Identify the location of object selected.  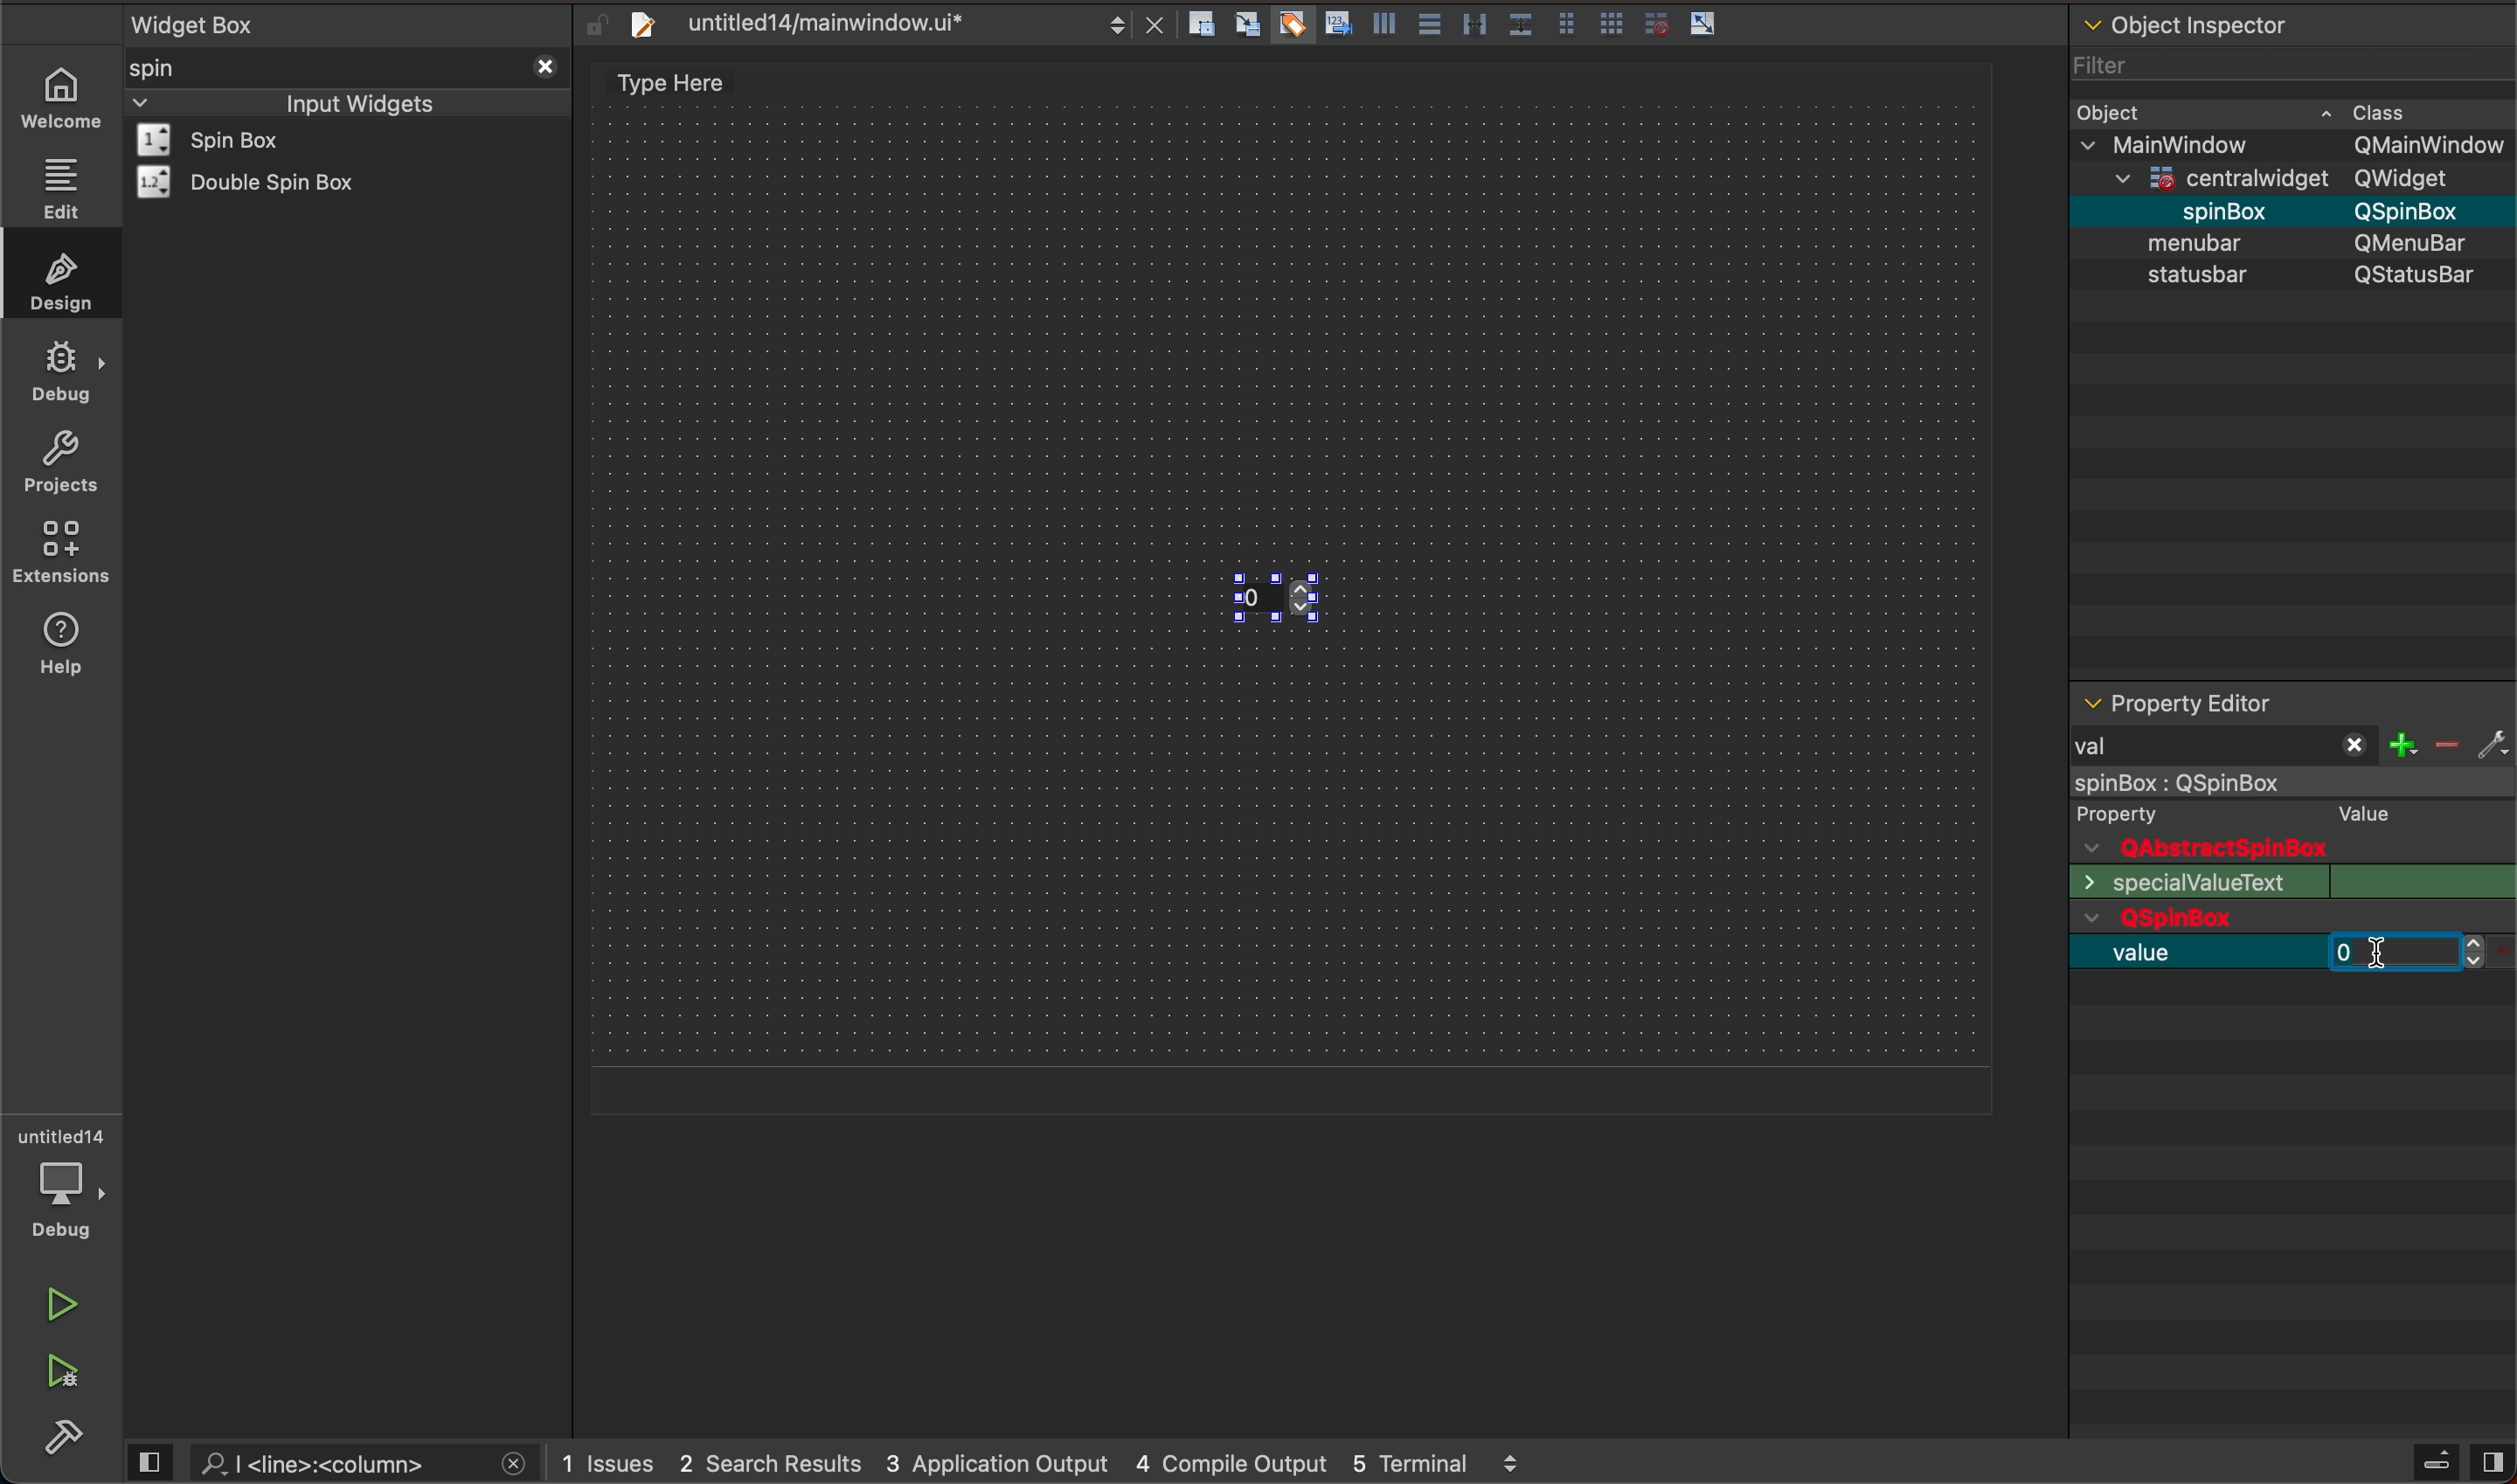
(2290, 784).